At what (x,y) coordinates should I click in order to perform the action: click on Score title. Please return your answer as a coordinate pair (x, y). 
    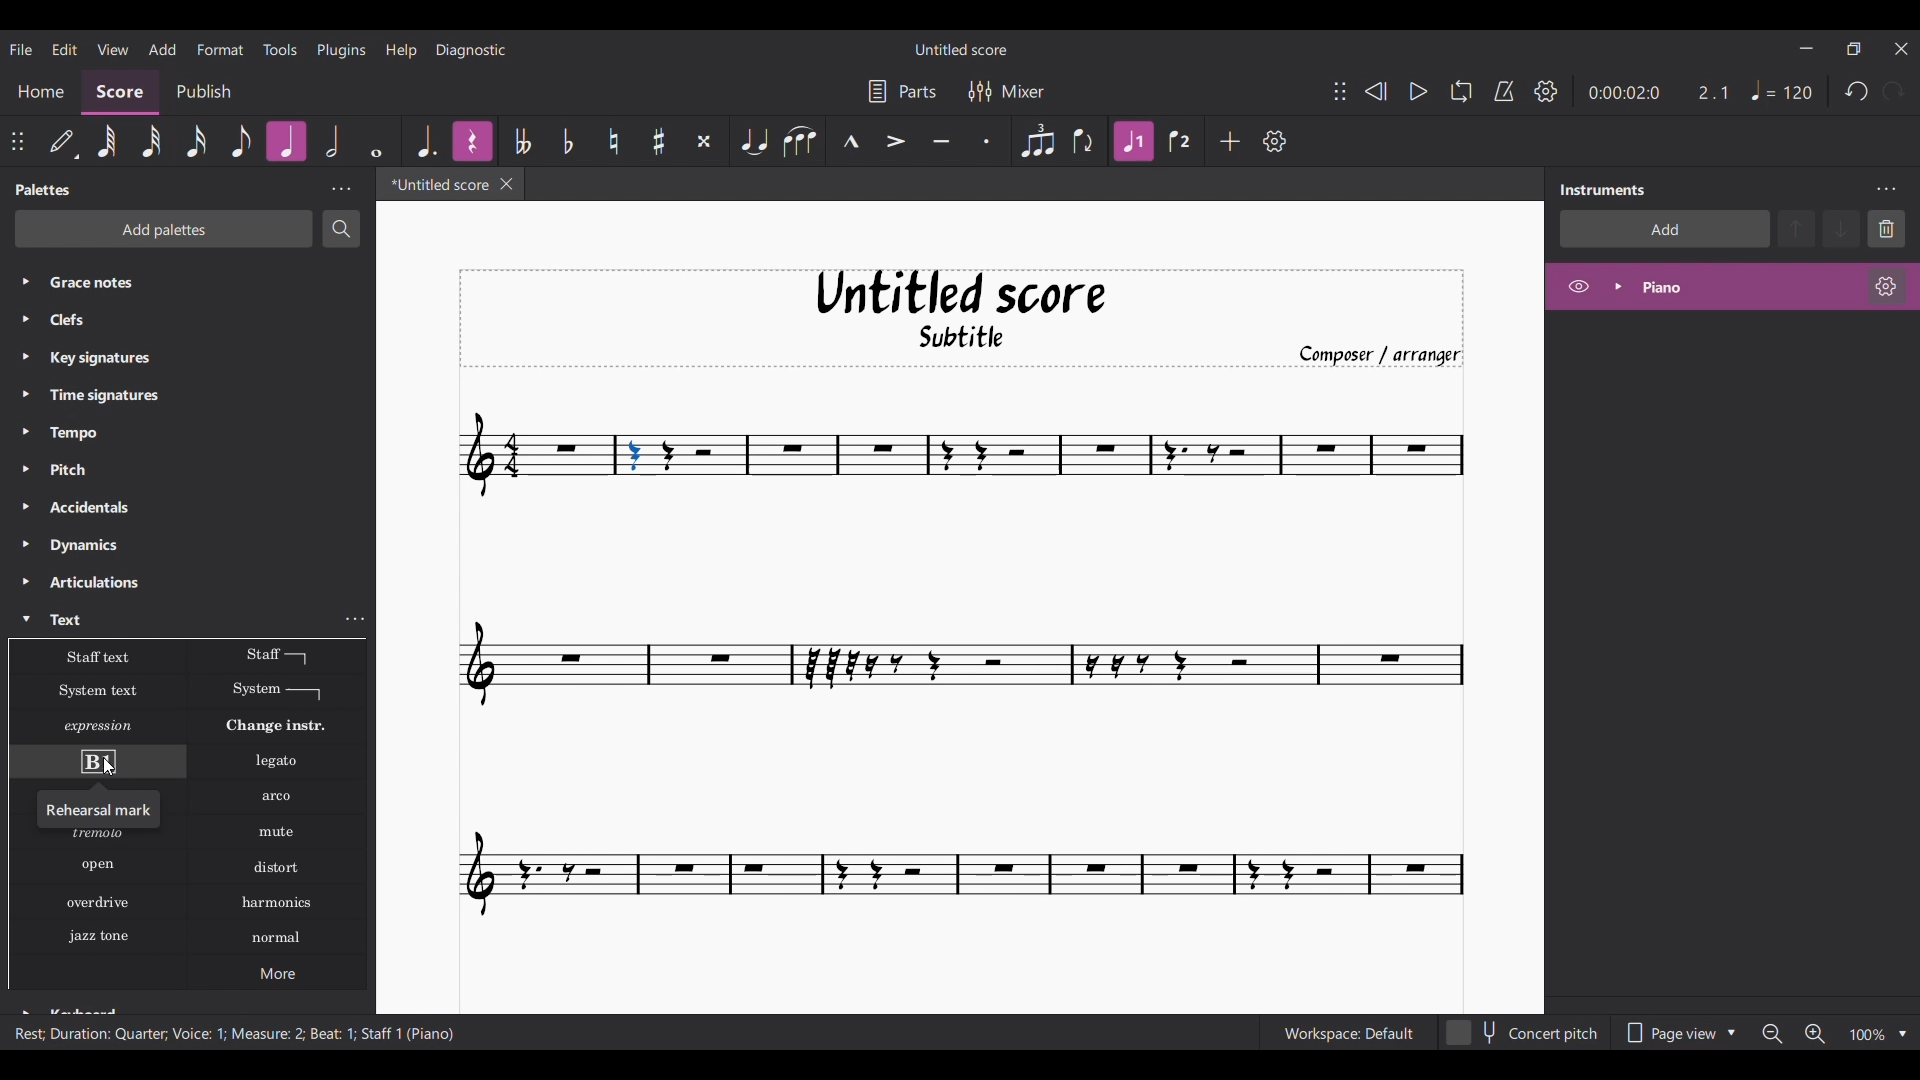
    Looking at the image, I should click on (959, 48).